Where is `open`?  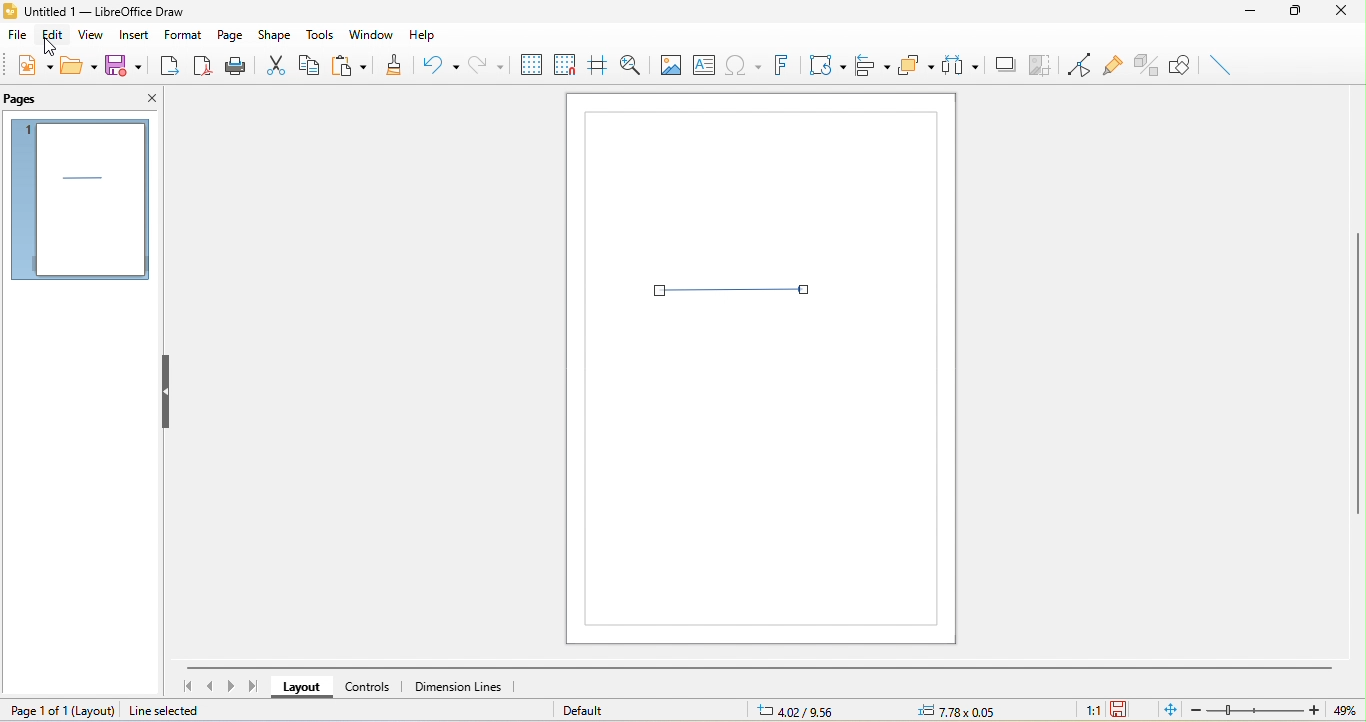 open is located at coordinates (81, 66).